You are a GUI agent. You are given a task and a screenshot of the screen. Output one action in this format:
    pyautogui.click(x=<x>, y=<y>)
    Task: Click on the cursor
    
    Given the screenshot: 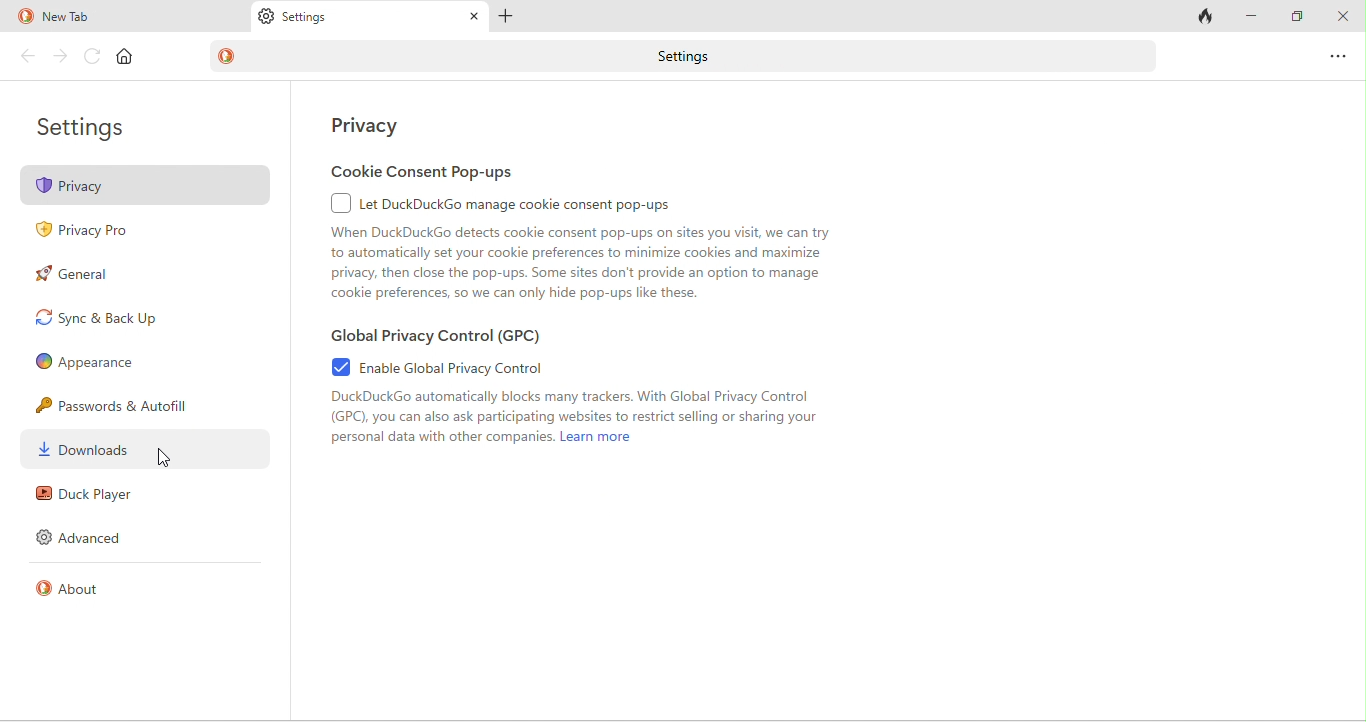 What is the action you would take?
    pyautogui.click(x=165, y=454)
    